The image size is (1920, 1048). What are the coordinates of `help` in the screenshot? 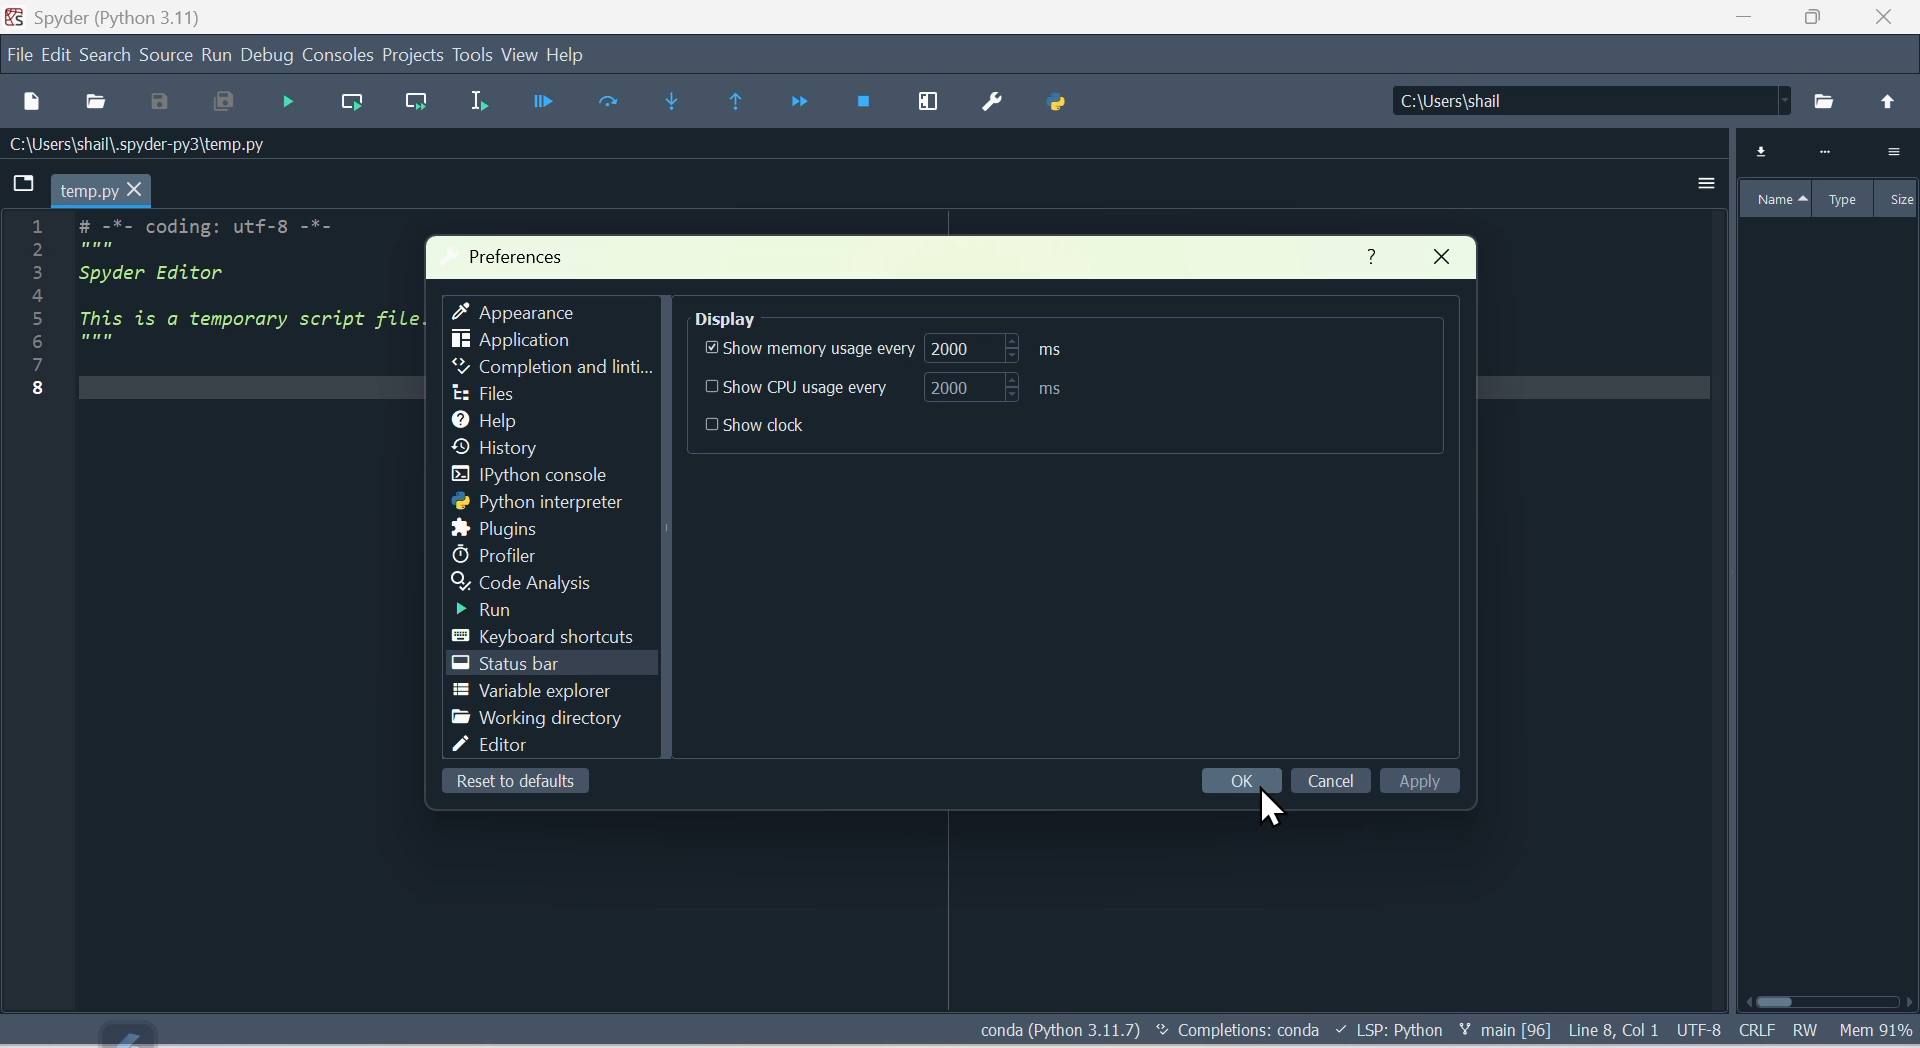 It's located at (486, 418).